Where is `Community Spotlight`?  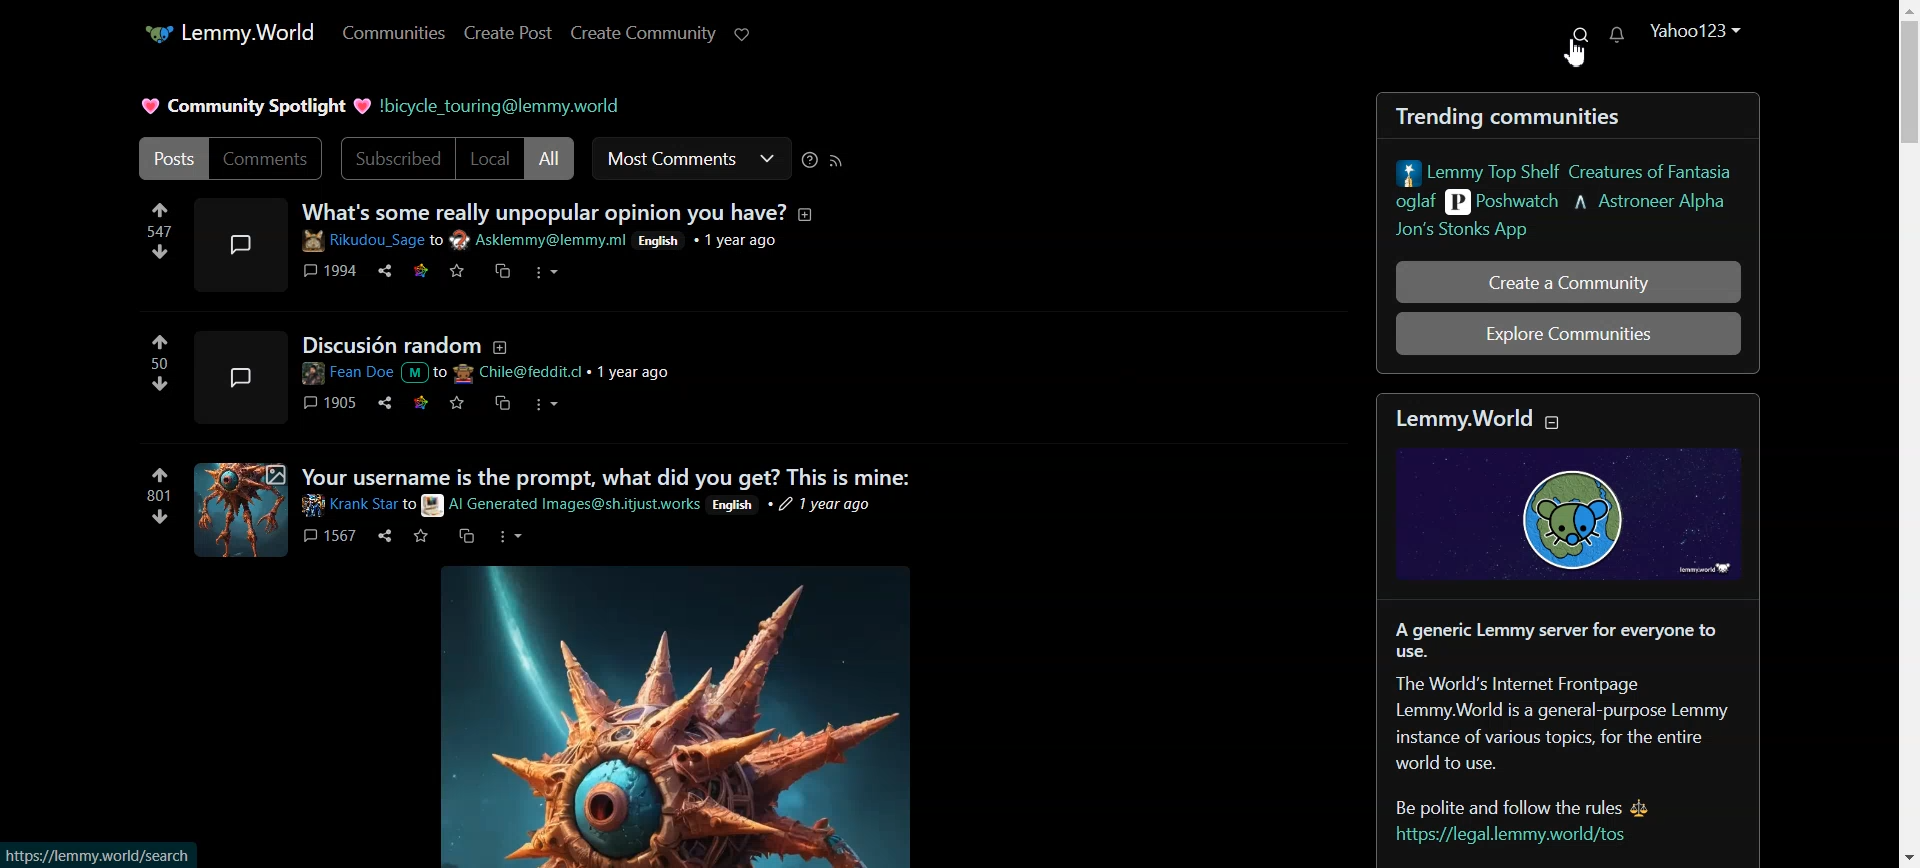 Community Spotlight is located at coordinates (256, 105).